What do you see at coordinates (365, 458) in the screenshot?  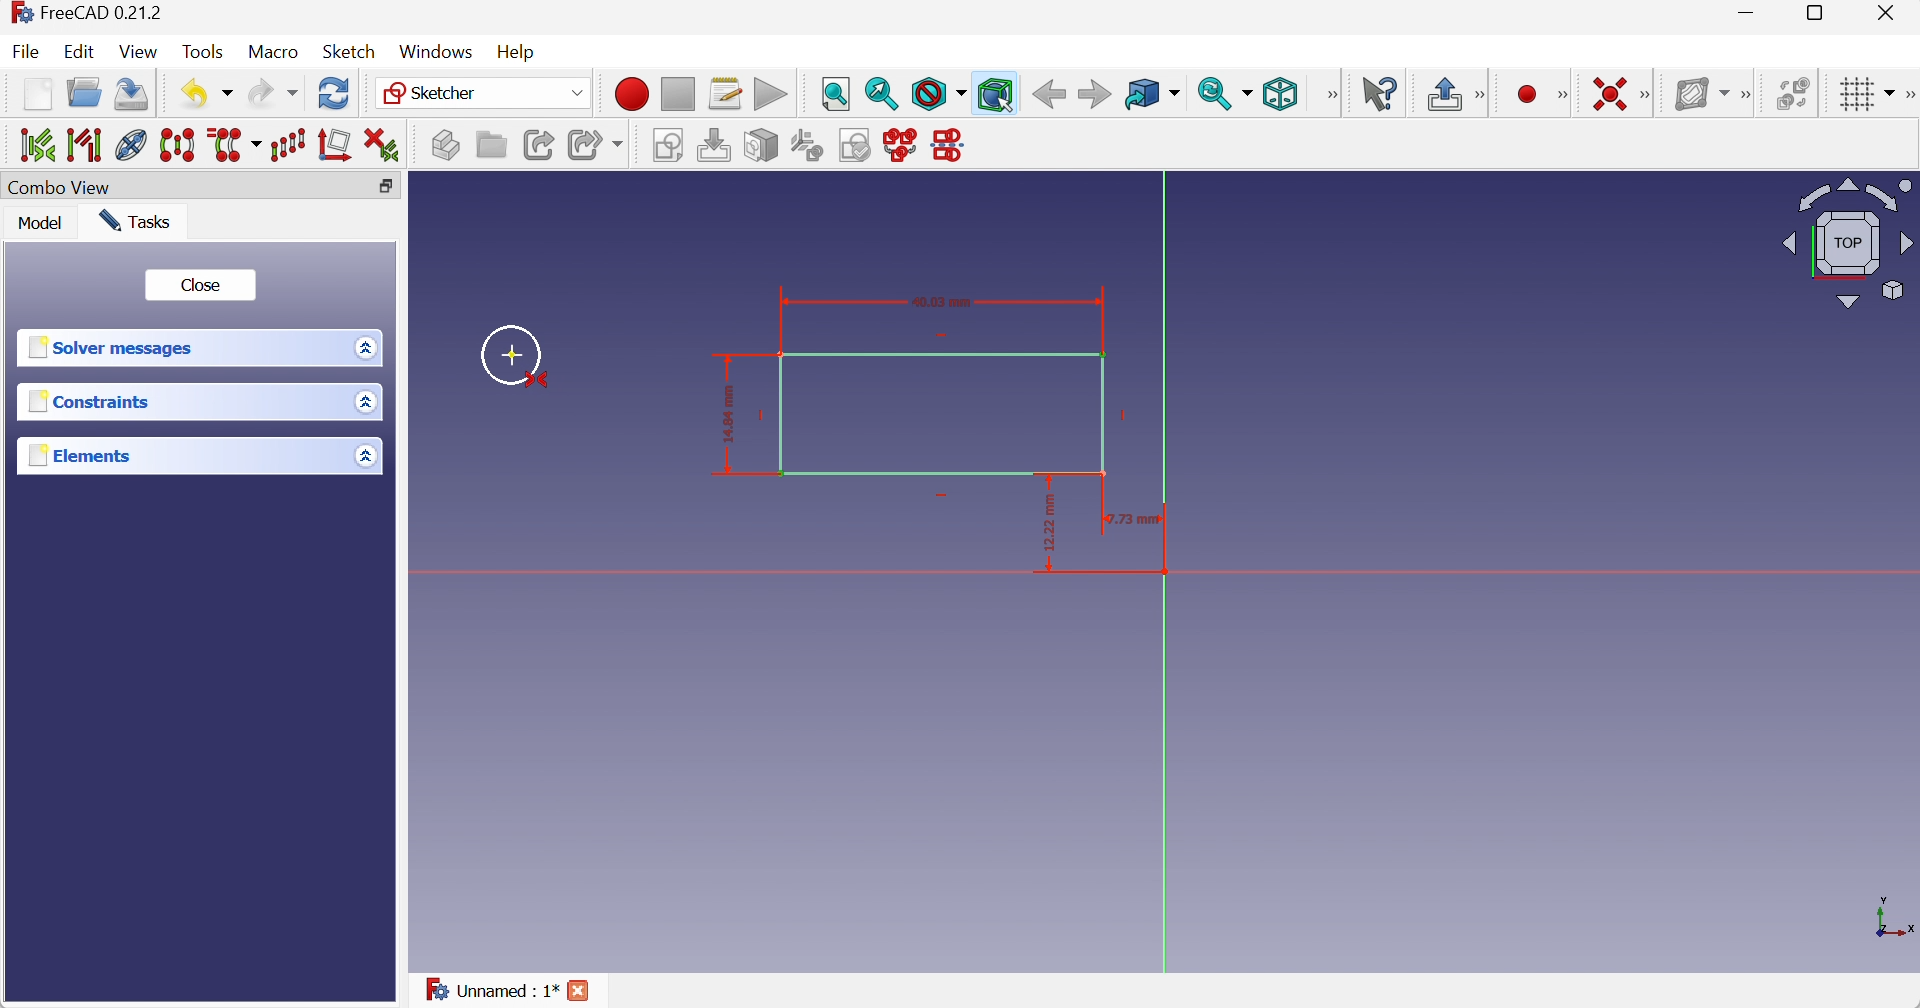 I see `Drop down` at bounding box center [365, 458].